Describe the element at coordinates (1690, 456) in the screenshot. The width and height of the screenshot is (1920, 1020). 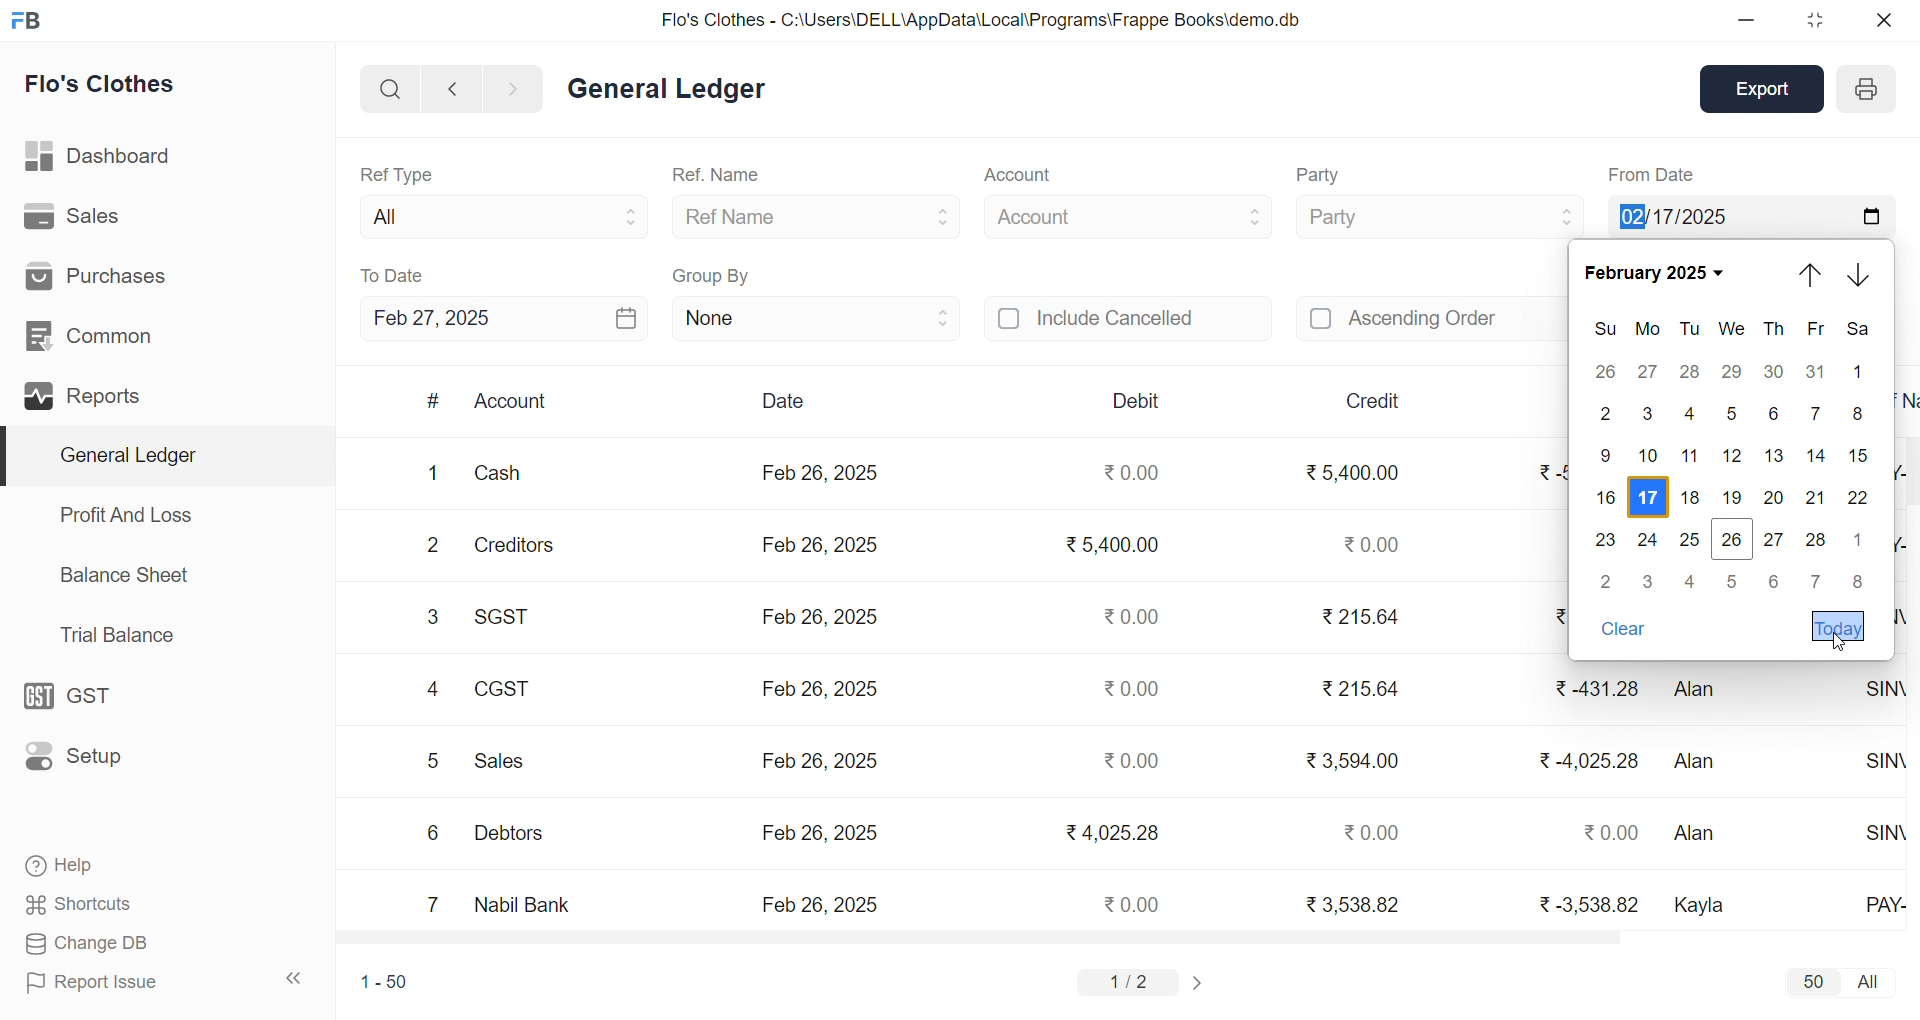
I see `11` at that location.